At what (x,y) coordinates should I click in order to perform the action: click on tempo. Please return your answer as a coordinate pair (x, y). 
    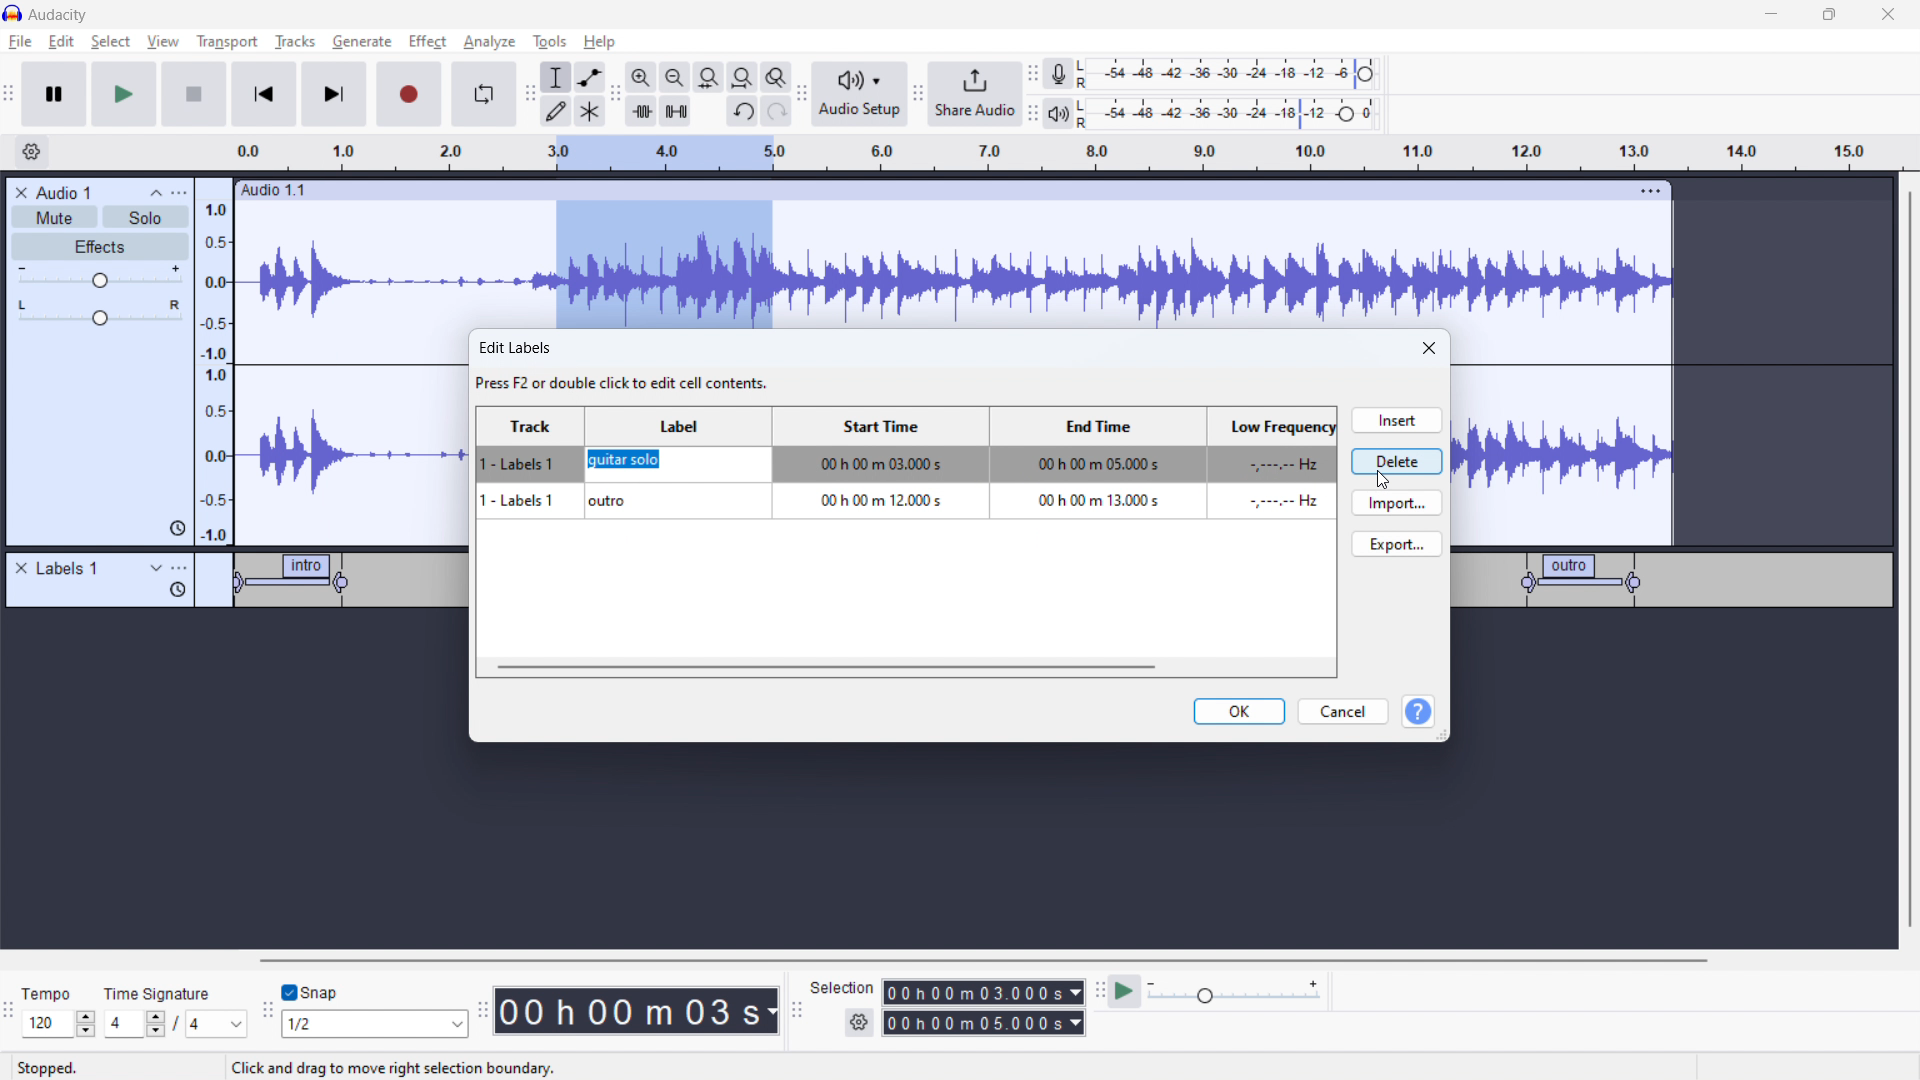
    Looking at the image, I should click on (60, 993).